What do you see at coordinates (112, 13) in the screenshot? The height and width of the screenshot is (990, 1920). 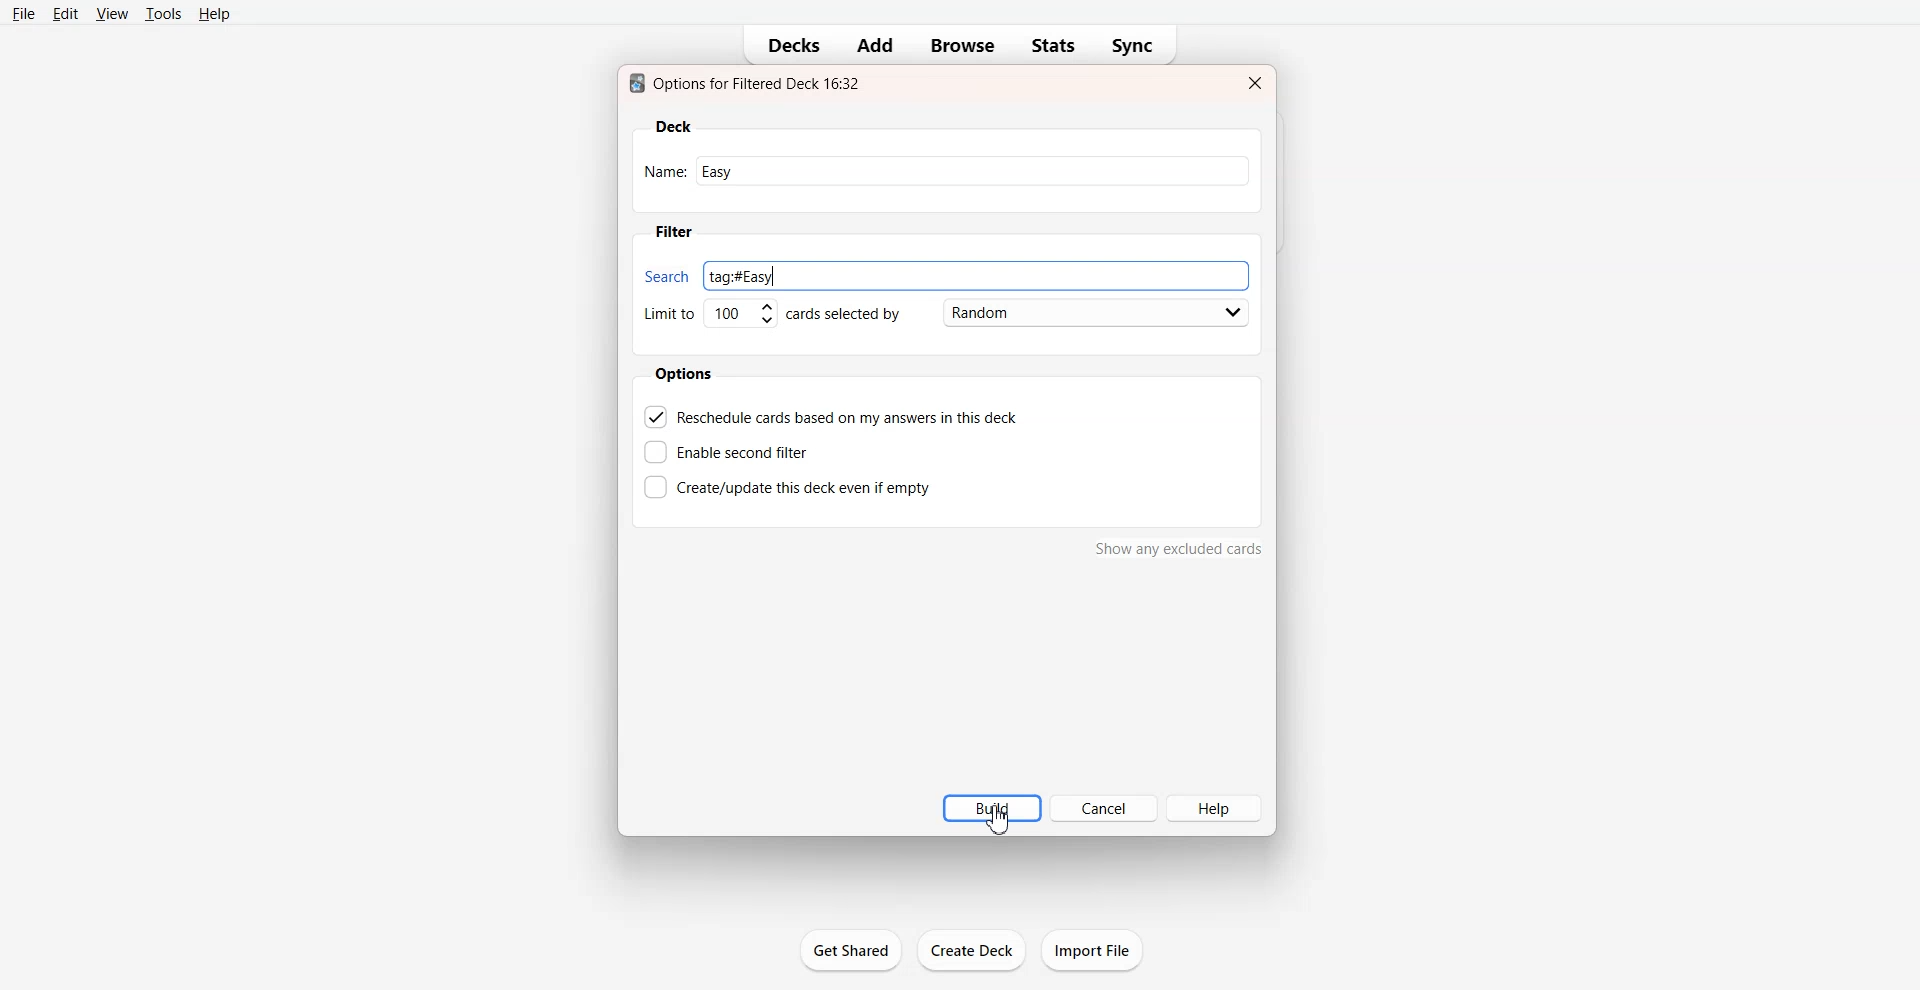 I see `View` at bounding box center [112, 13].